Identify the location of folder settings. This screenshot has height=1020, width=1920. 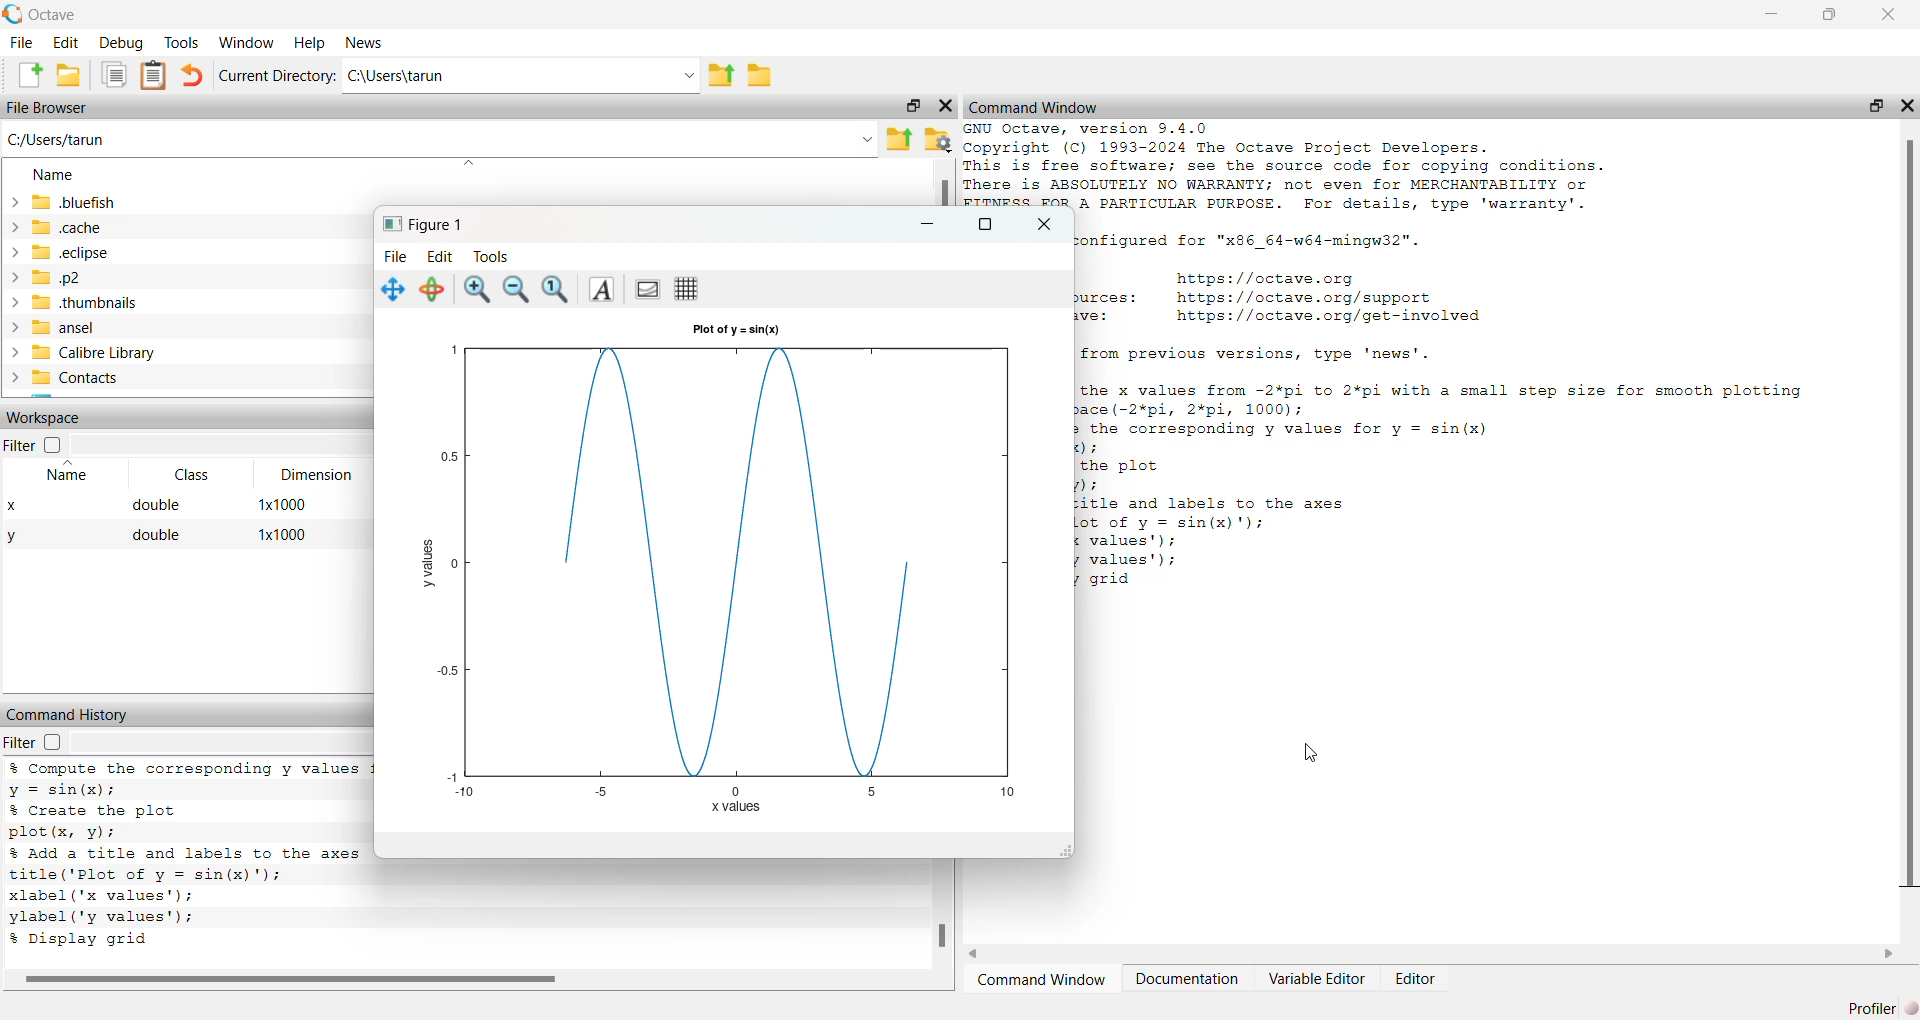
(937, 139).